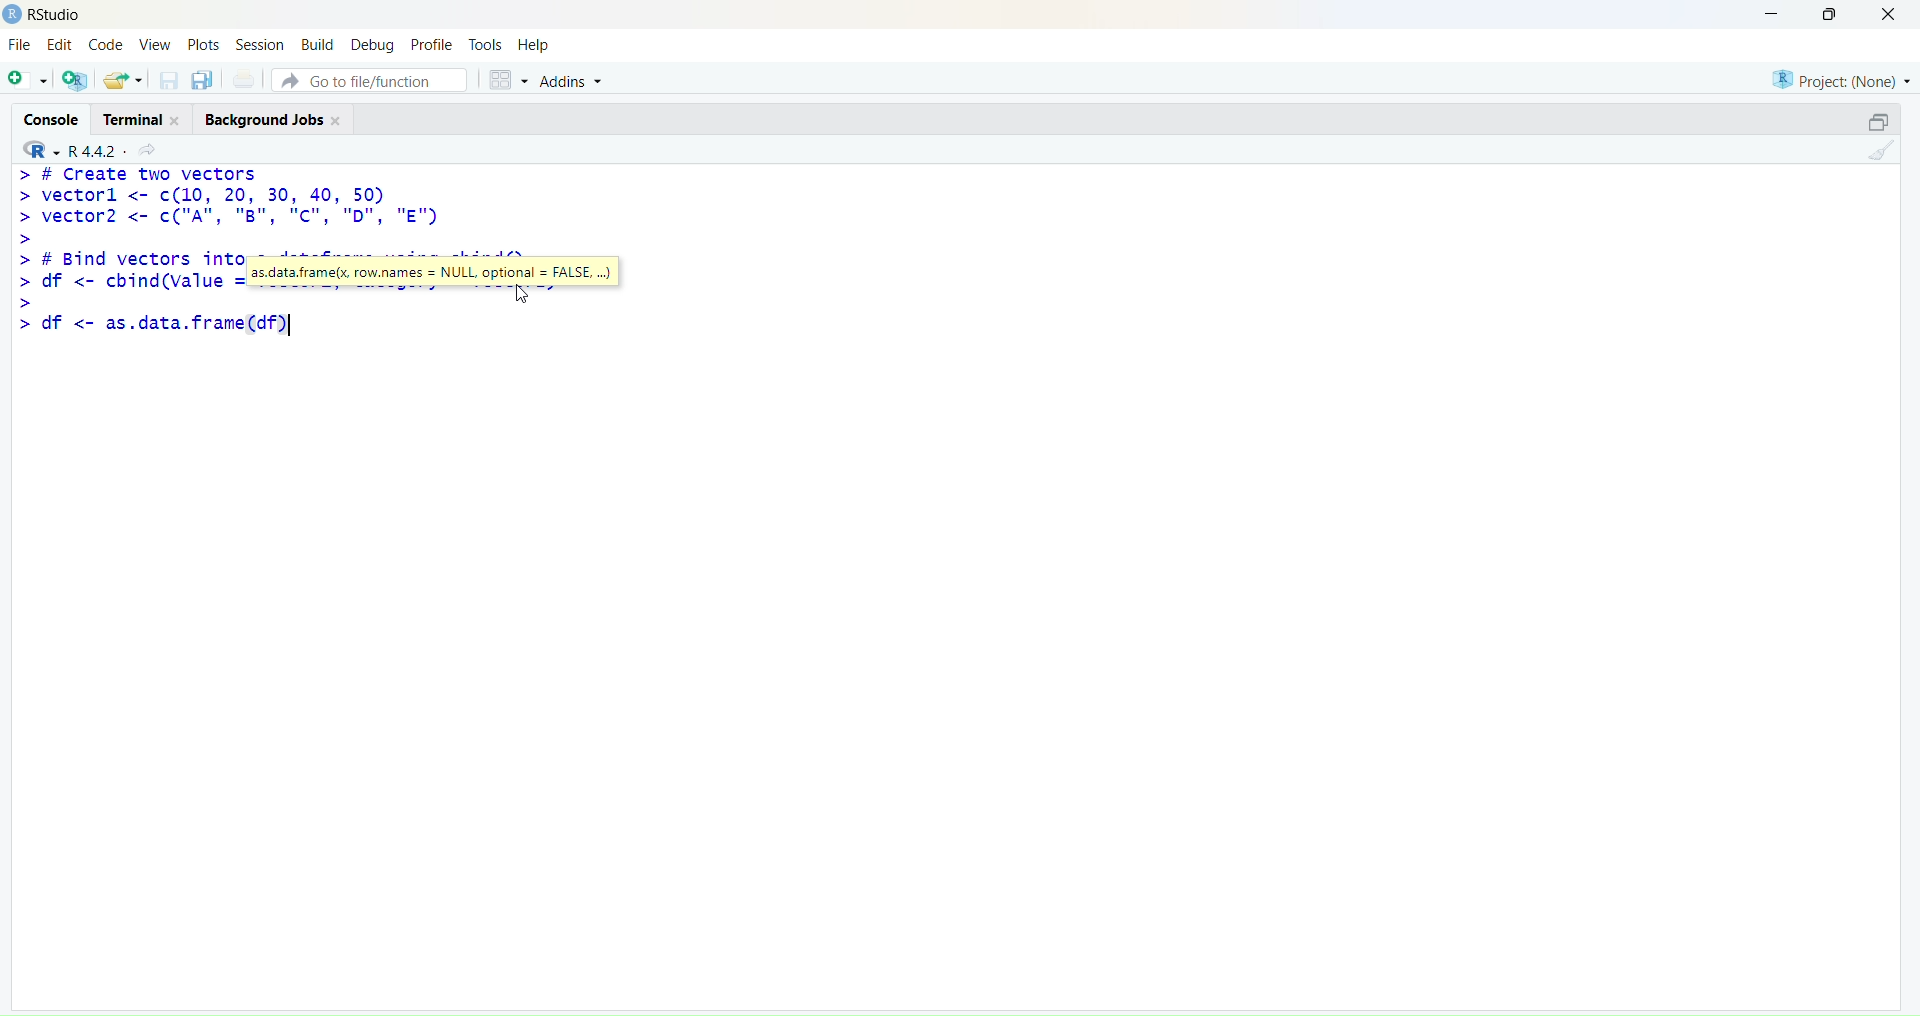 Image resolution: width=1920 pixels, height=1016 pixels. Describe the element at coordinates (76, 80) in the screenshot. I see `Create project` at that location.